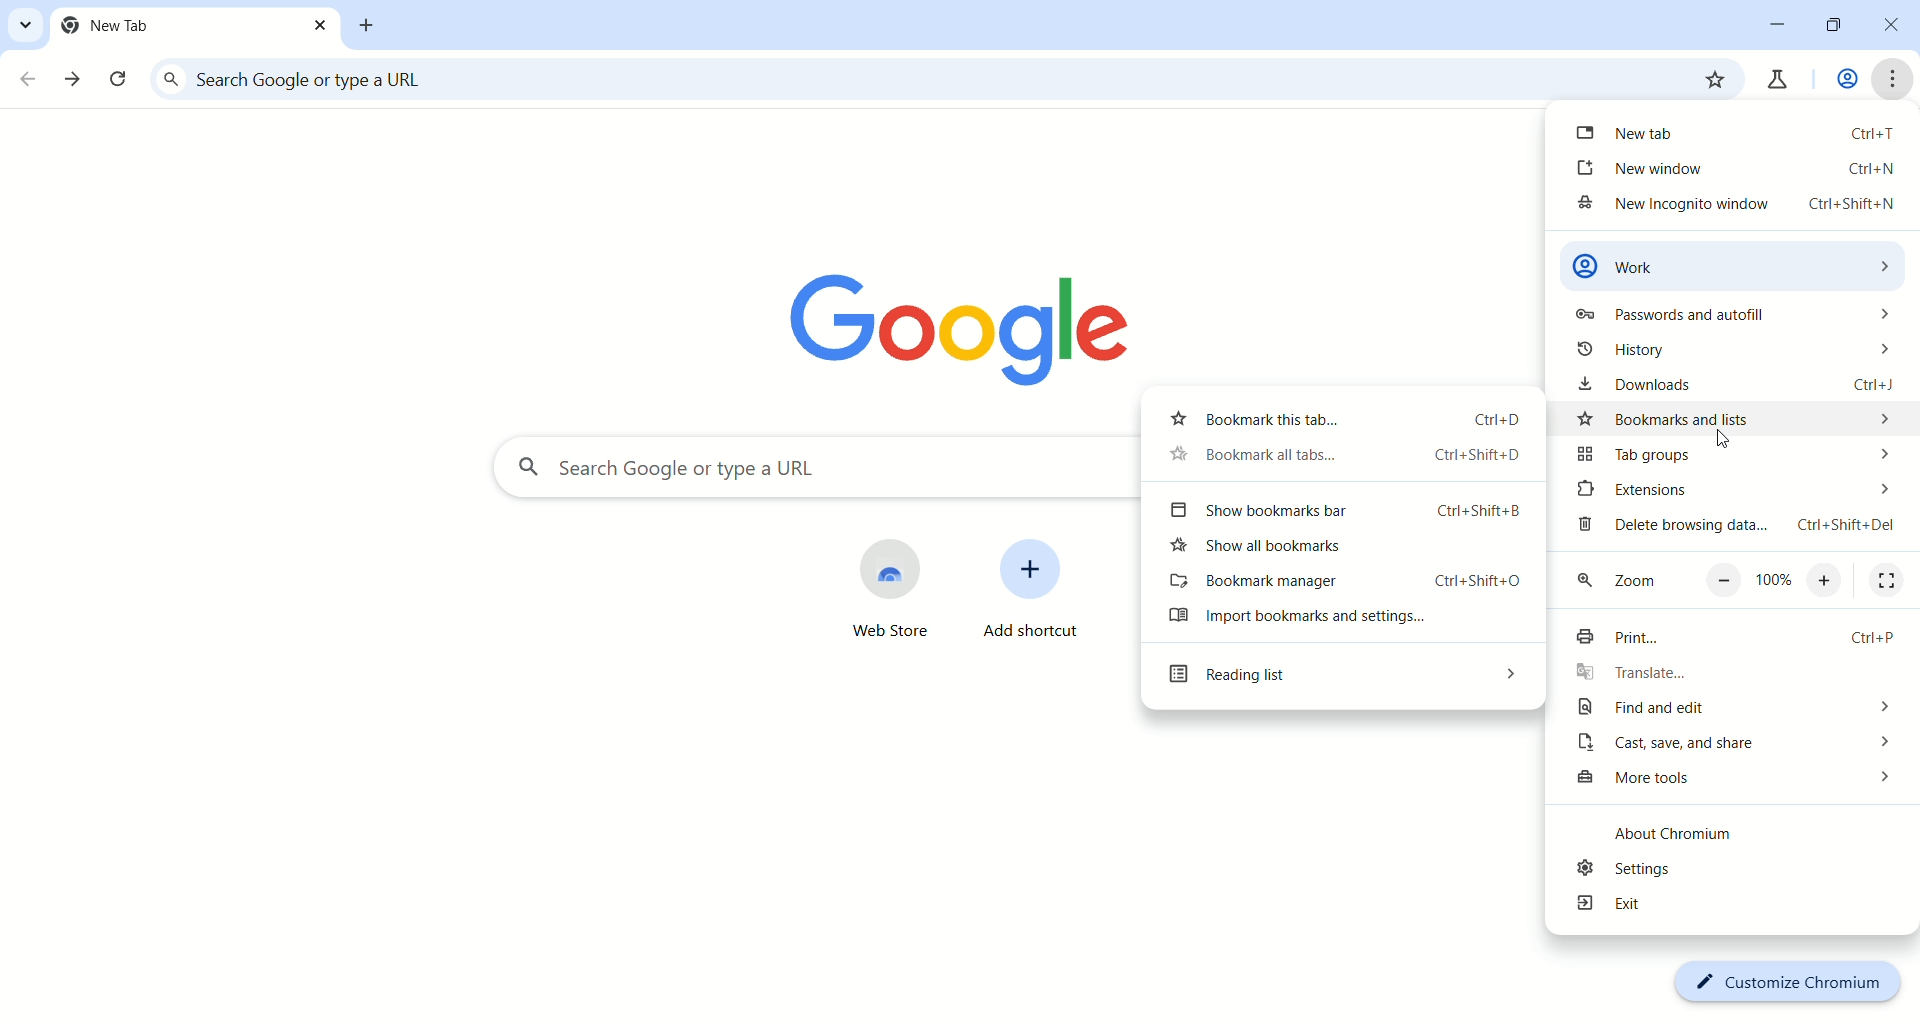 The height and width of the screenshot is (1020, 1920). I want to click on go back, so click(29, 80).